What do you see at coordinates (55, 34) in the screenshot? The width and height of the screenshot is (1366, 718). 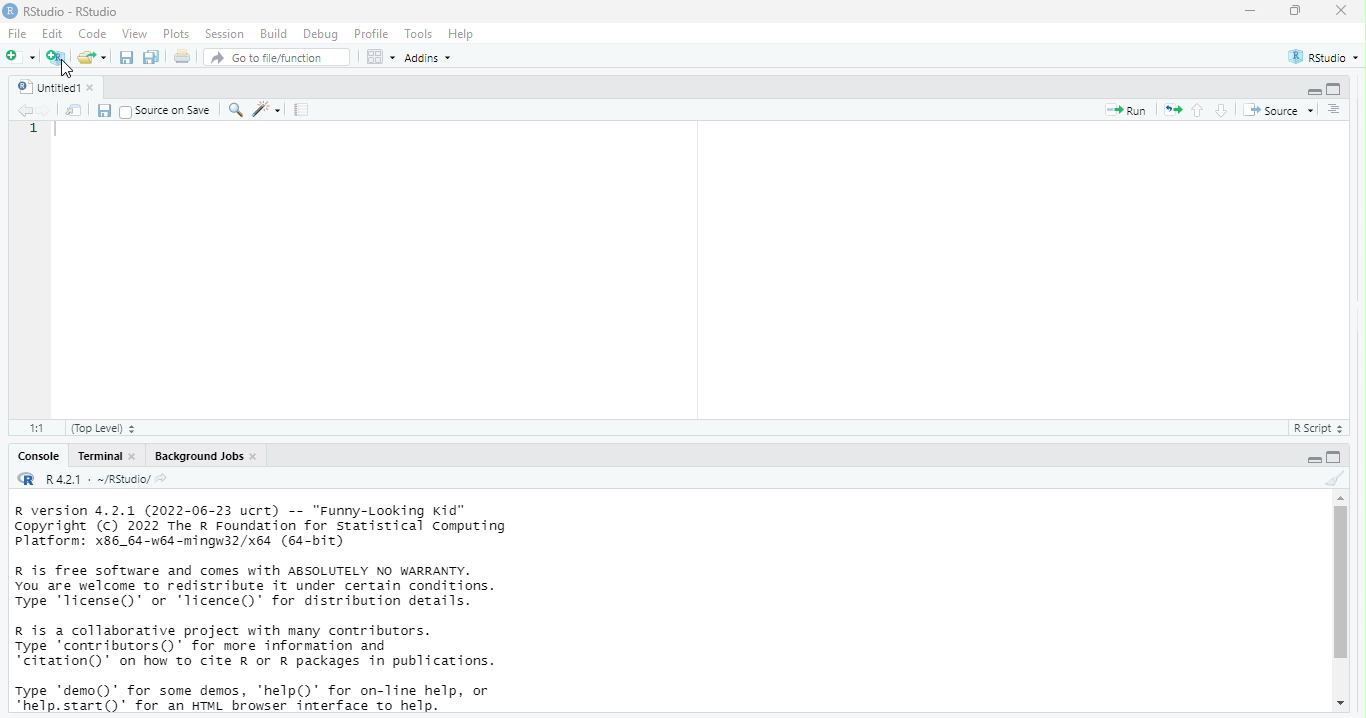 I see `edit` at bounding box center [55, 34].